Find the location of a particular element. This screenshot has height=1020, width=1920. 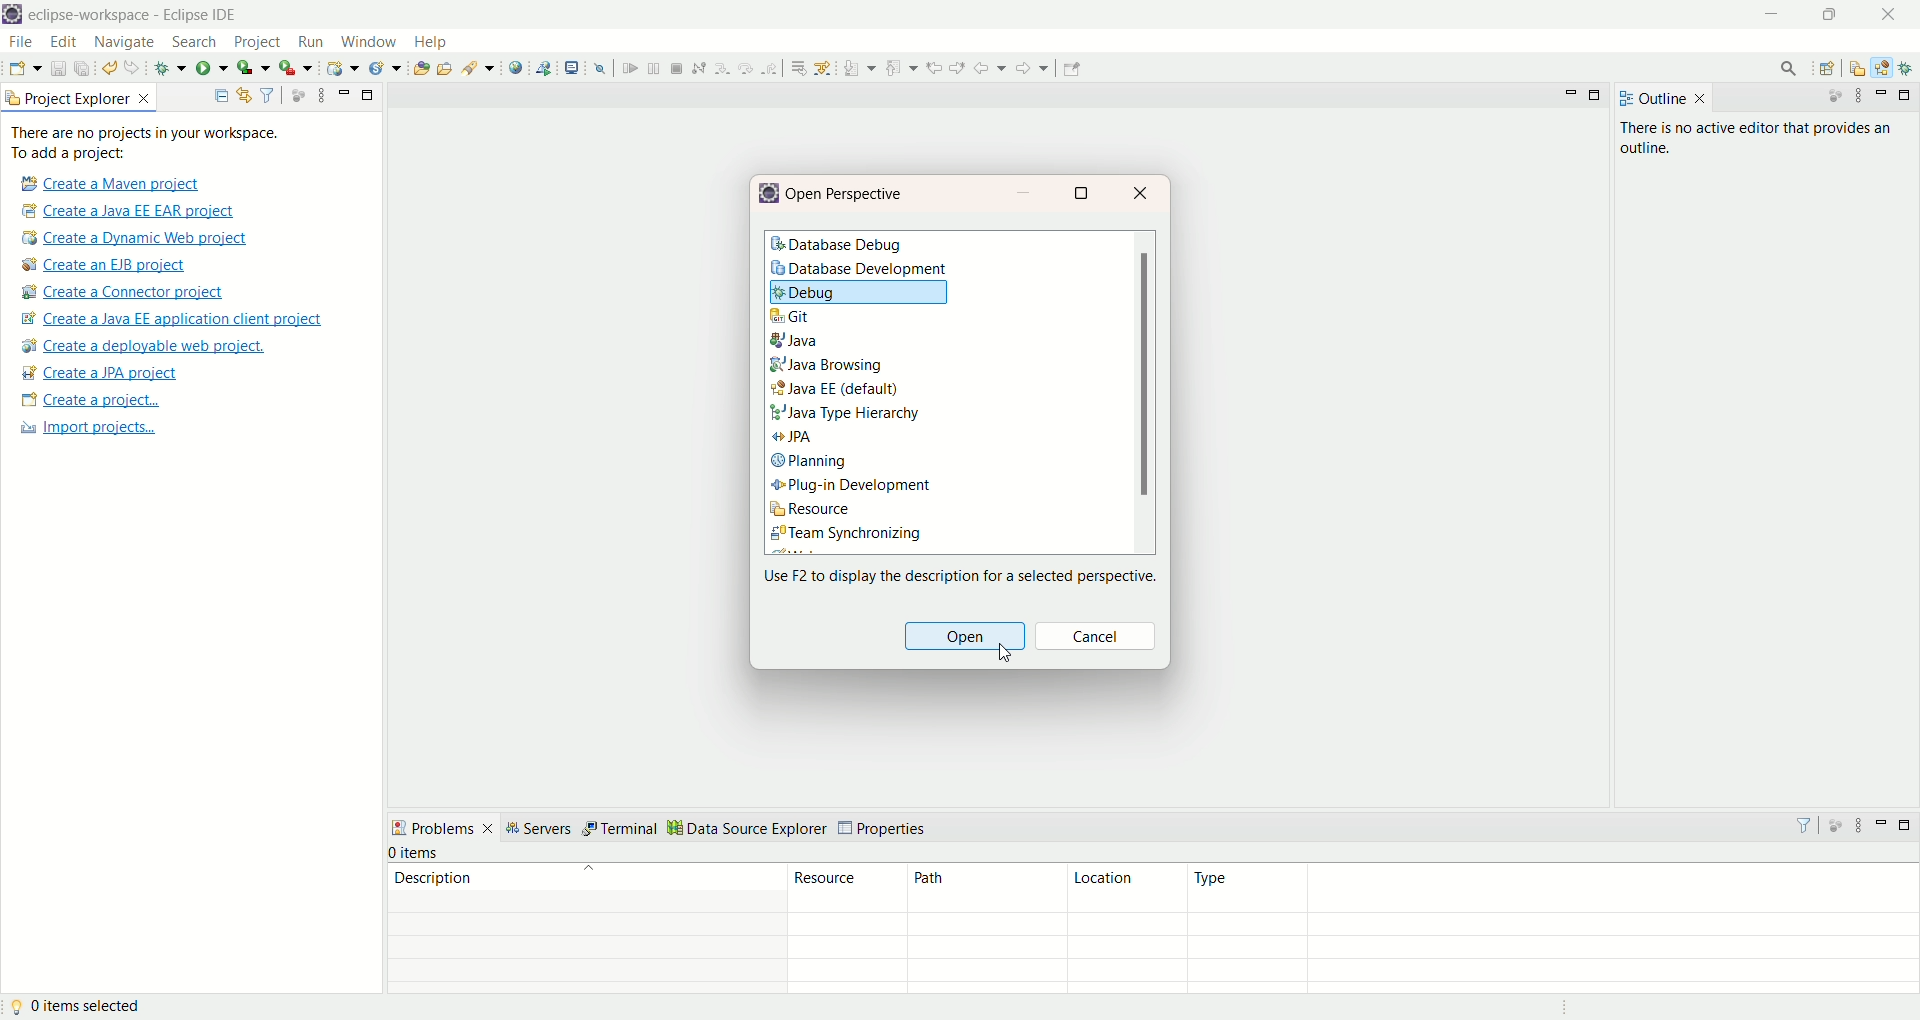

save is located at coordinates (55, 68).